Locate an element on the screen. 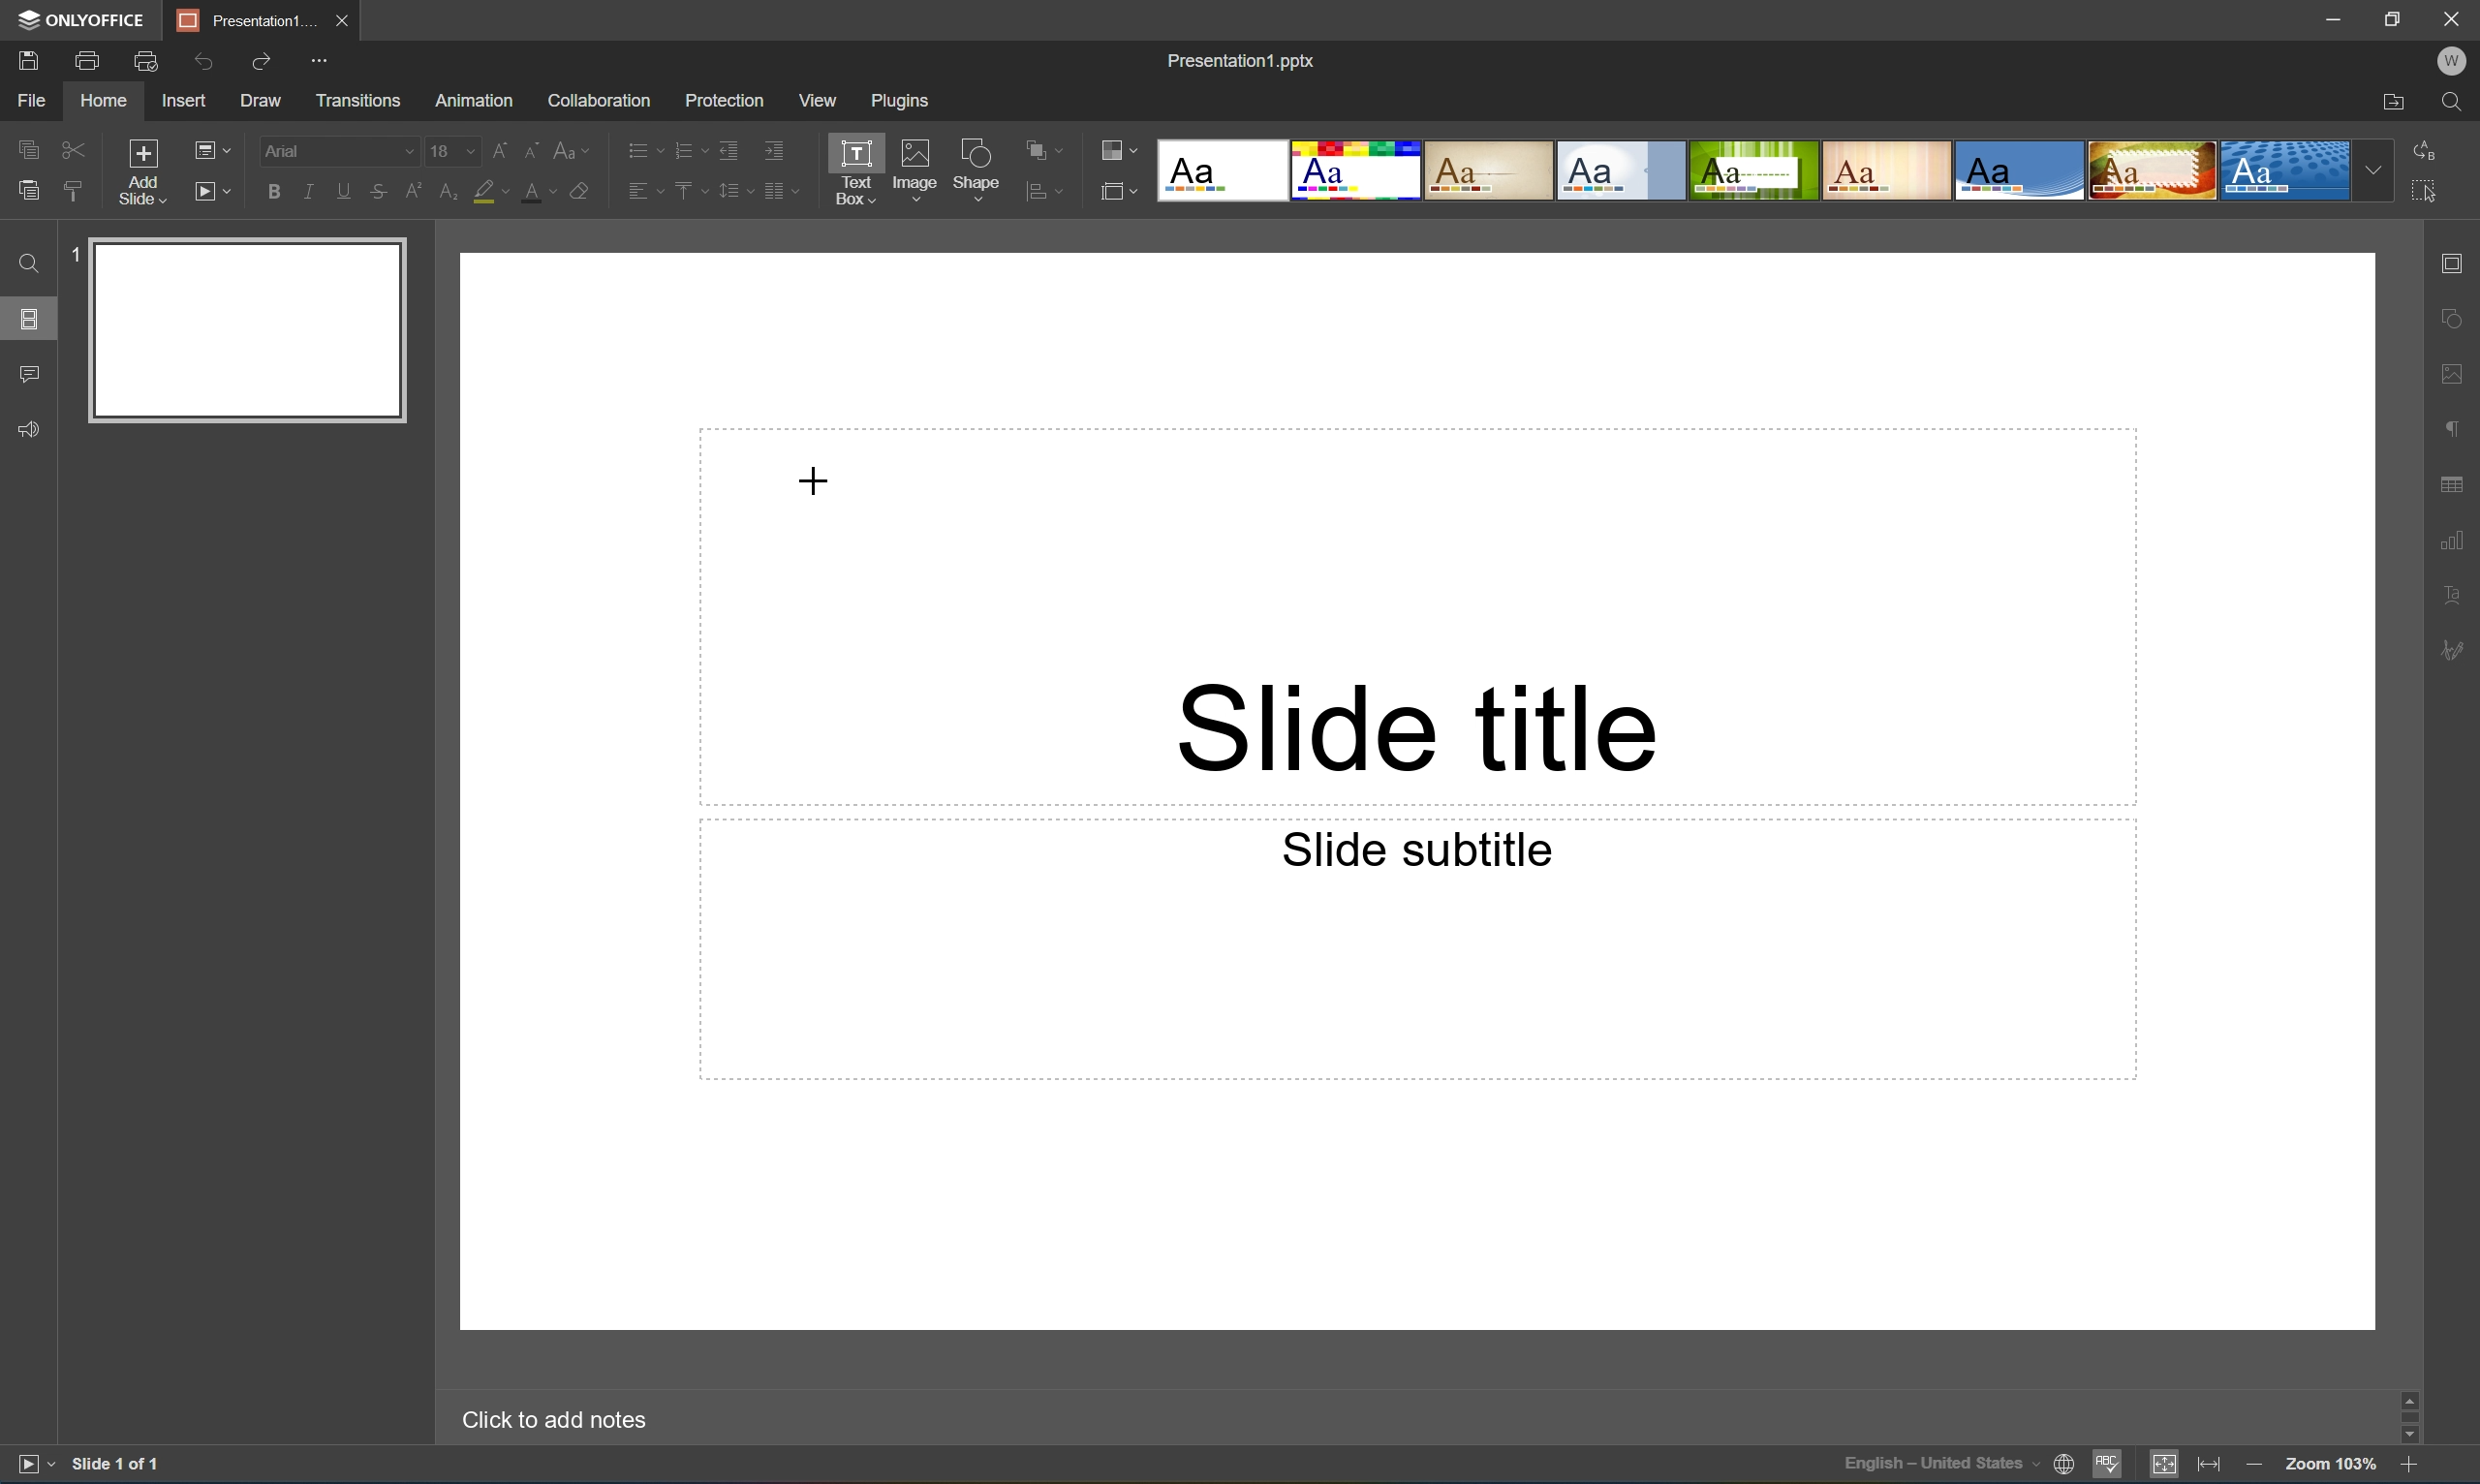  Numbering is located at coordinates (688, 149).